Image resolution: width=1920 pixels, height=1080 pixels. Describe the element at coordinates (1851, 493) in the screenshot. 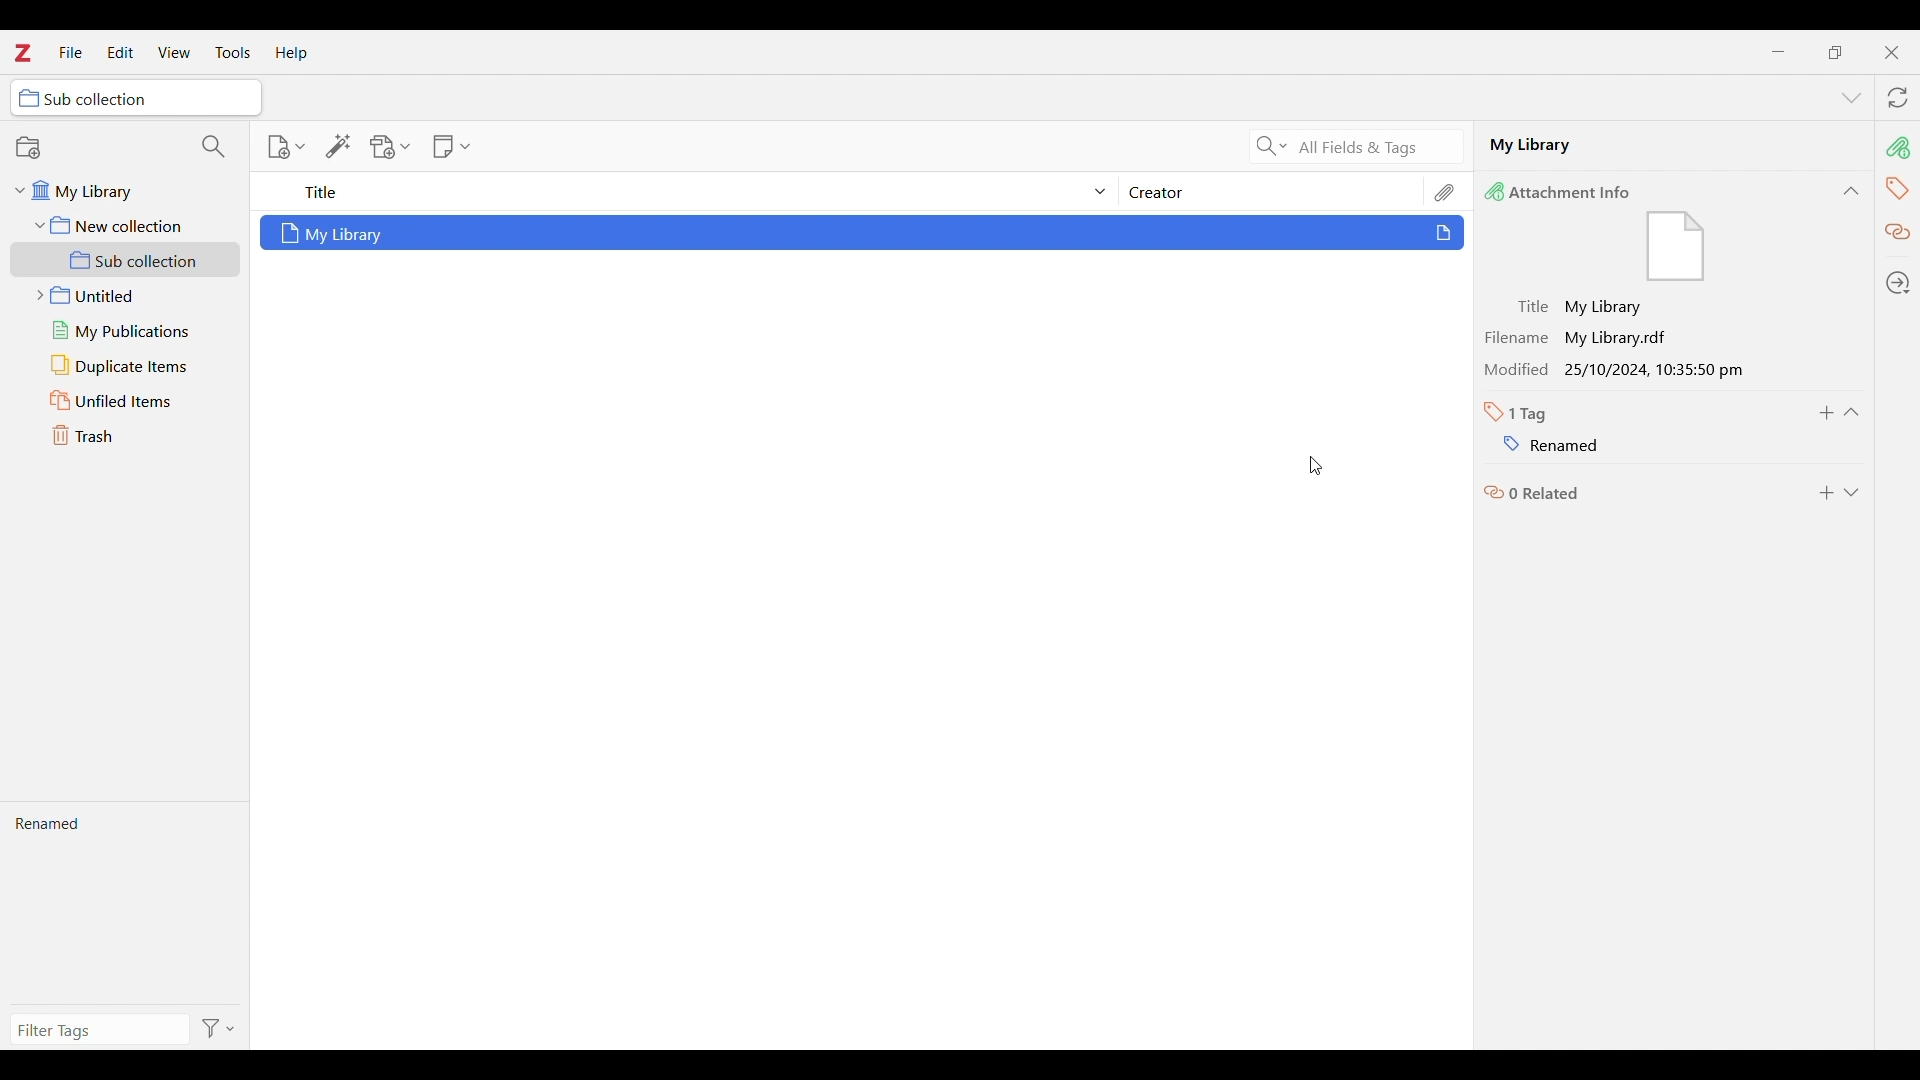

I see `Expand` at that location.